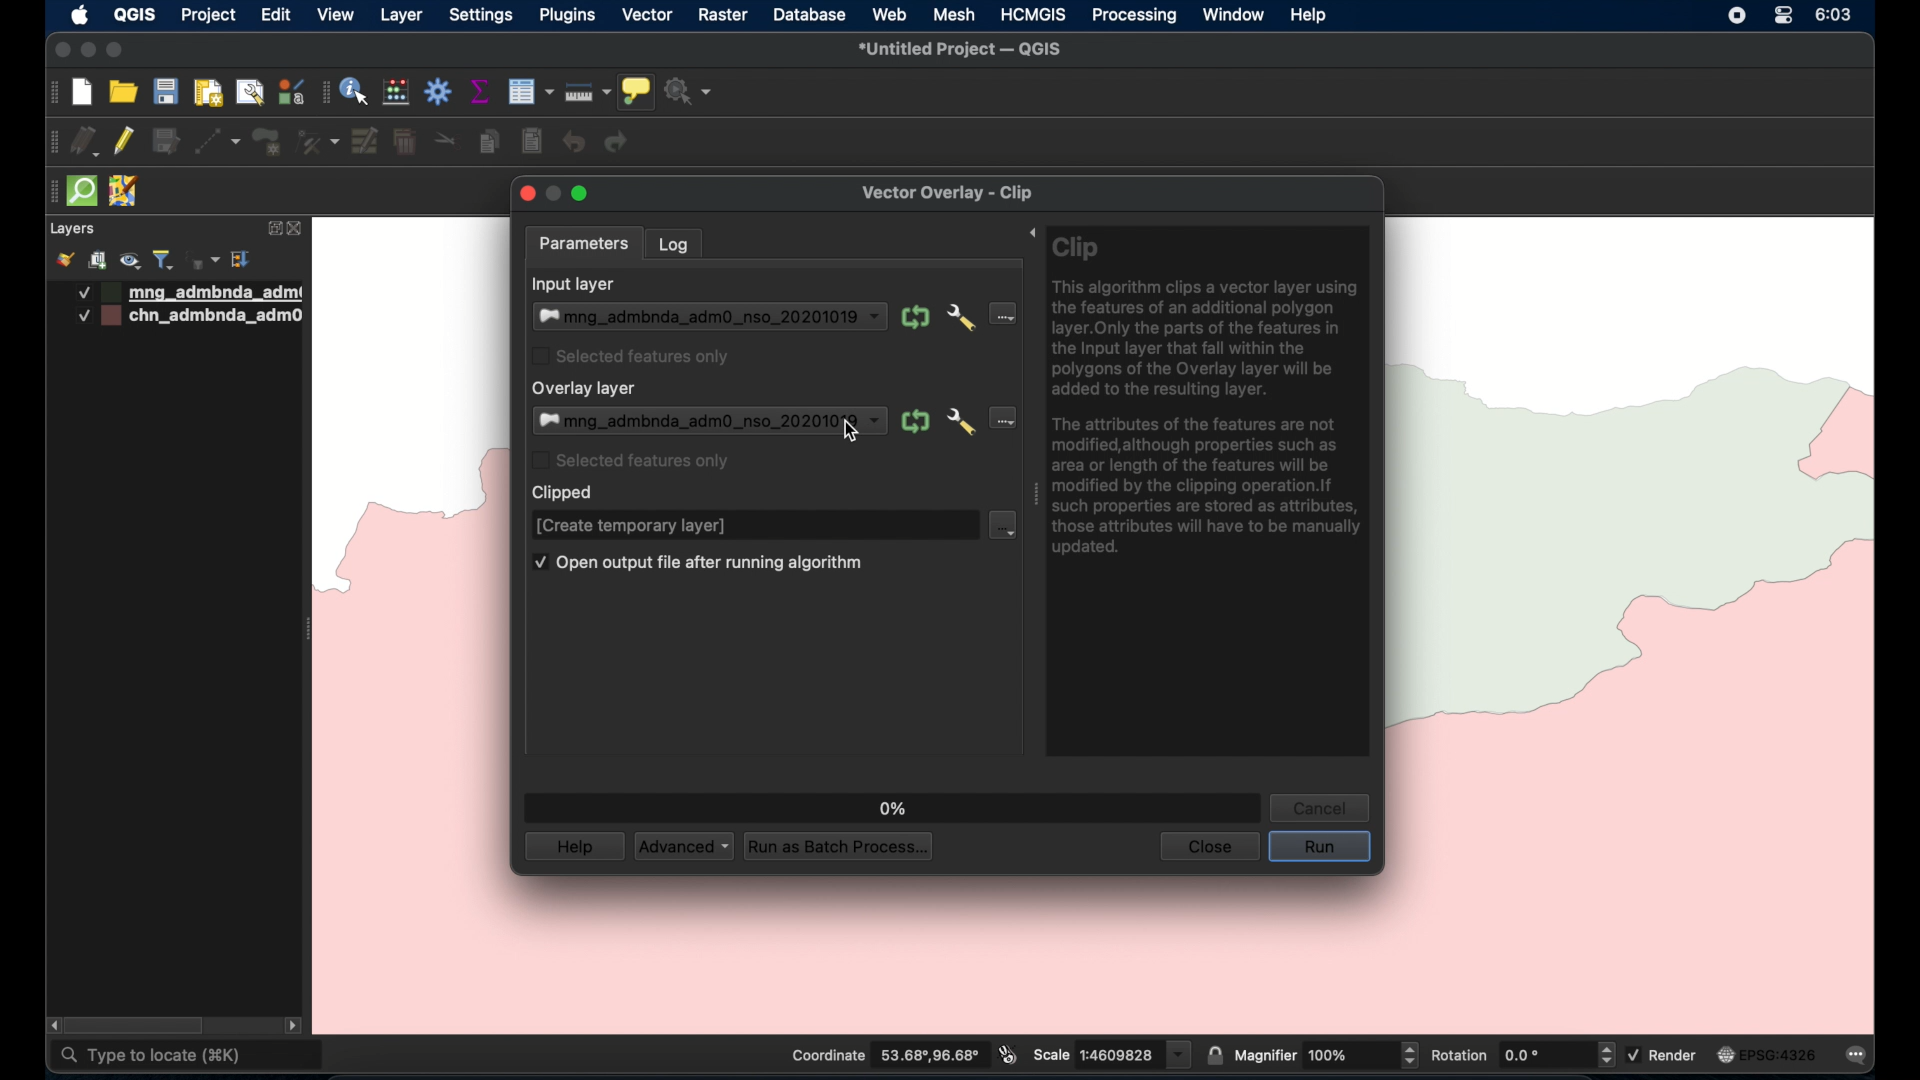 This screenshot has height=1080, width=1920. Describe the element at coordinates (293, 1028) in the screenshot. I see `scroll right` at that location.